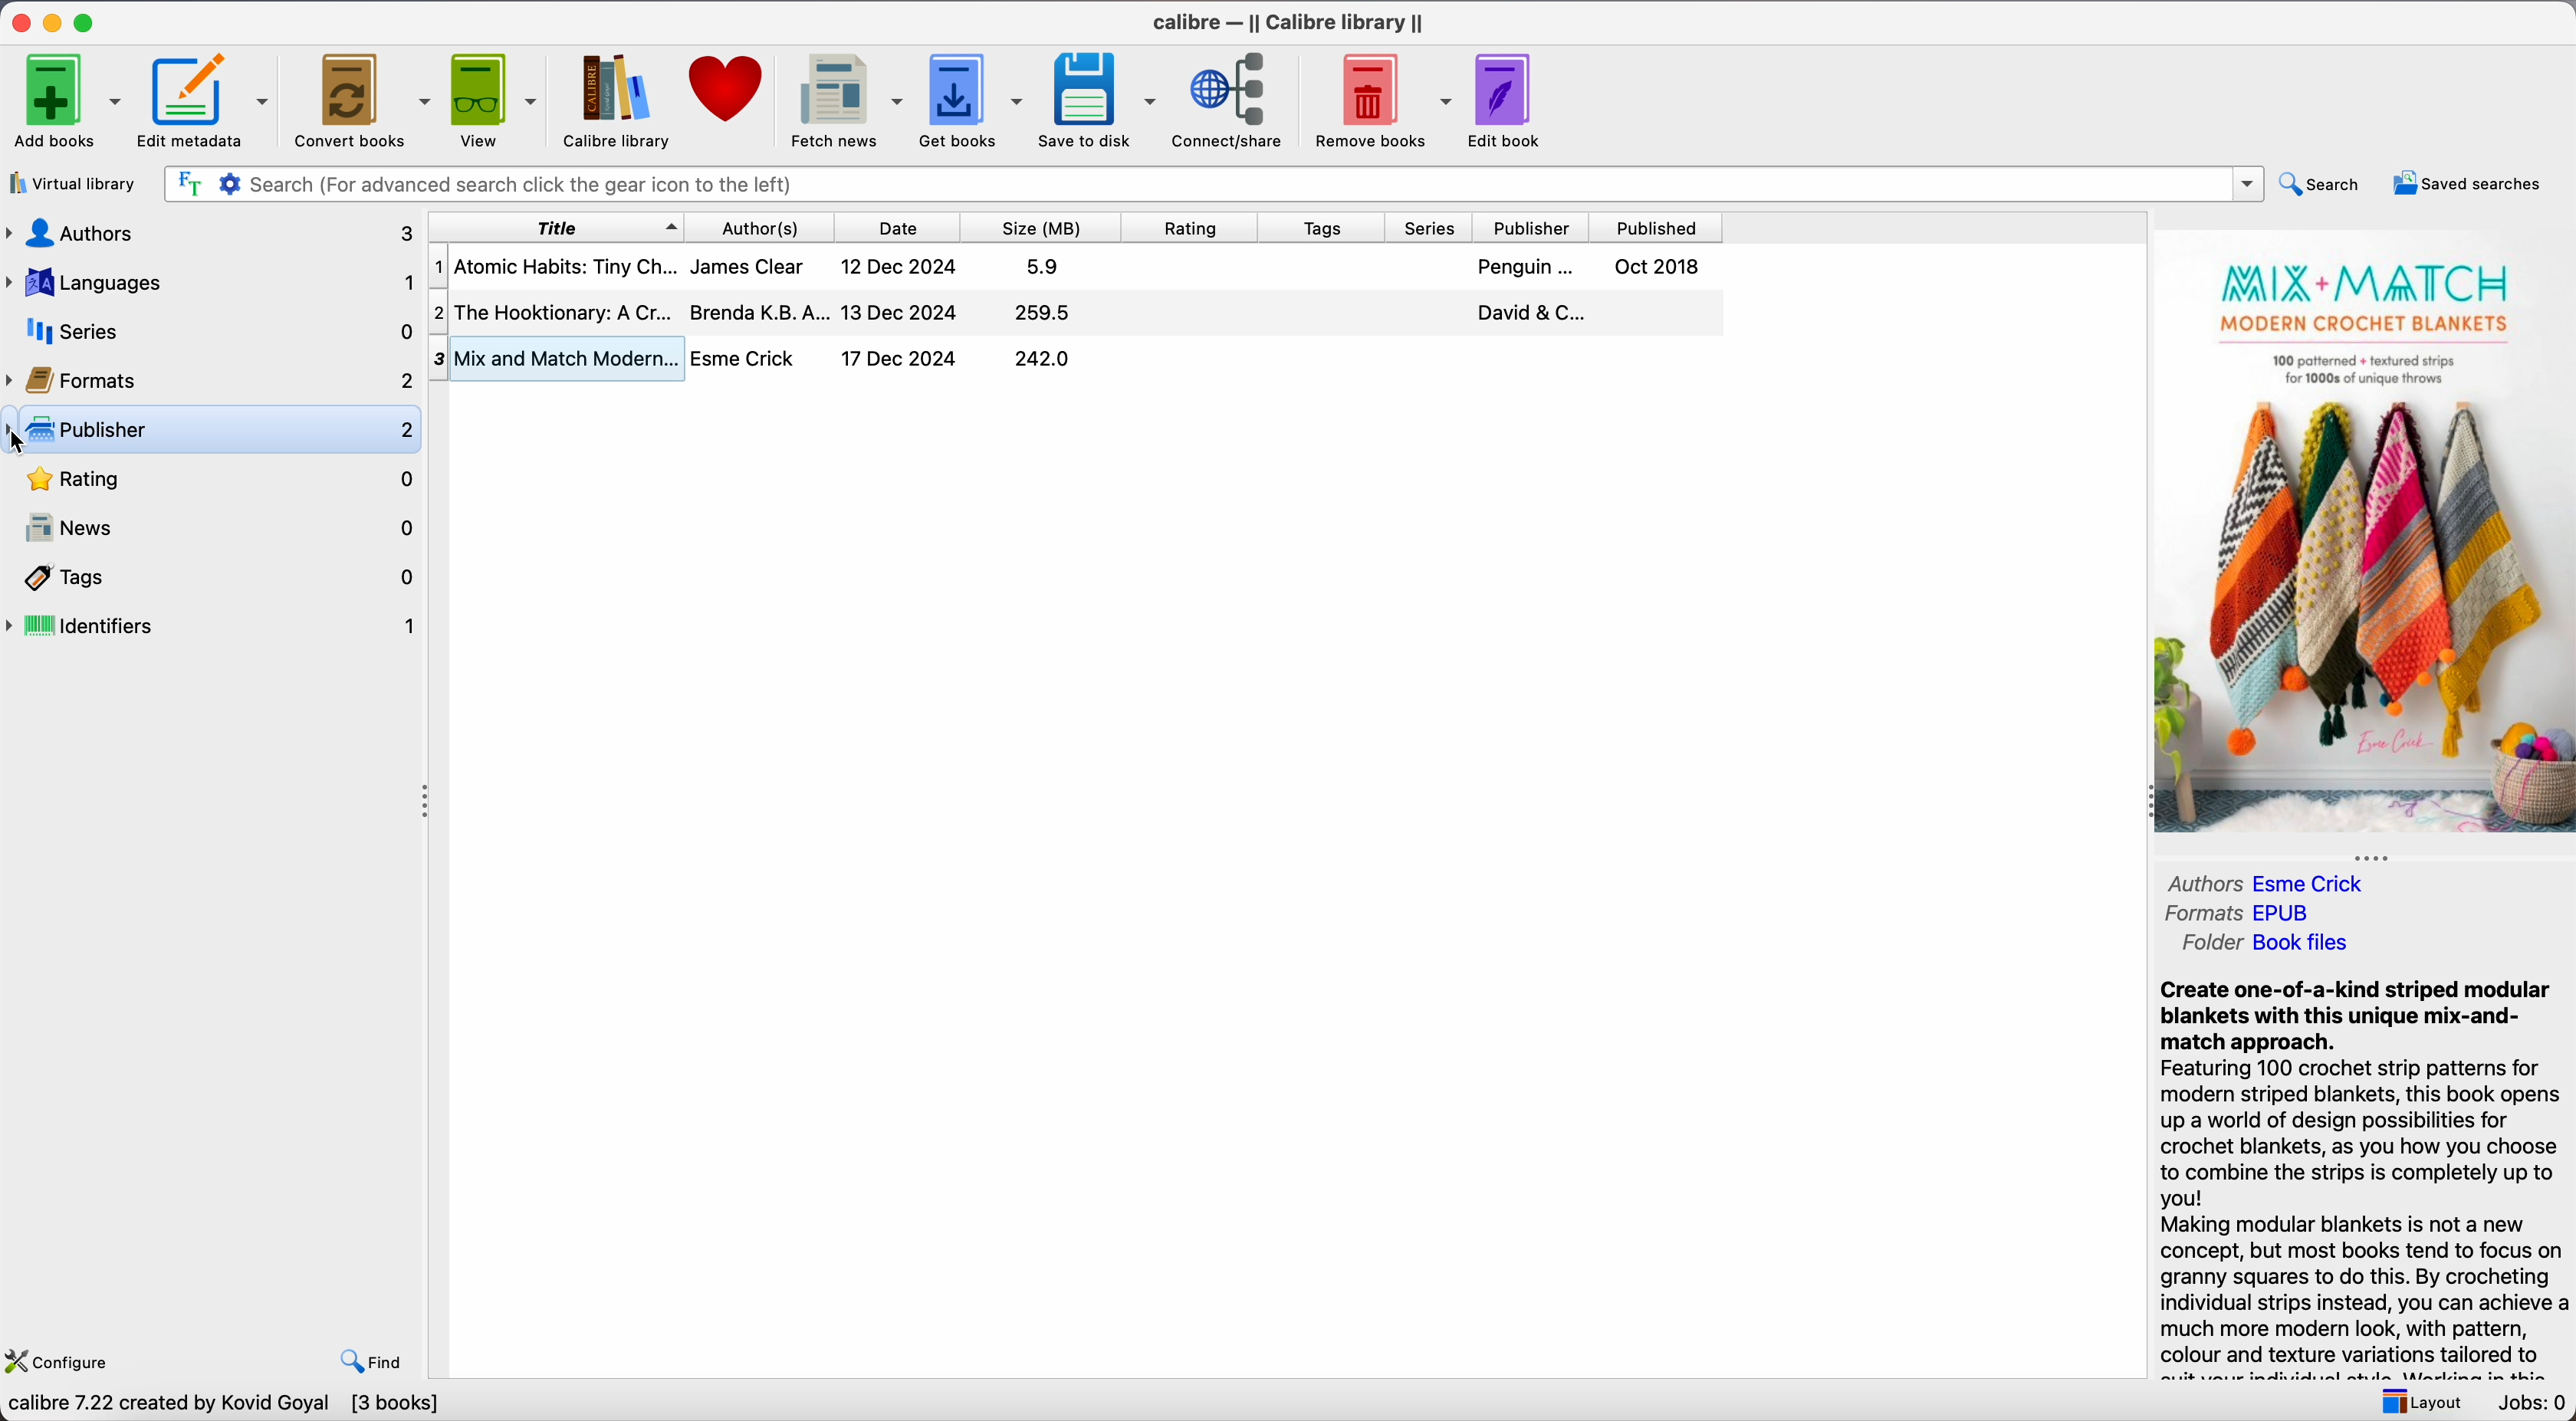 The width and height of the screenshot is (2576, 1421). What do you see at coordinates (375, 1360) in the screenshot?
I see `find` at bounding box center [375, 1360].